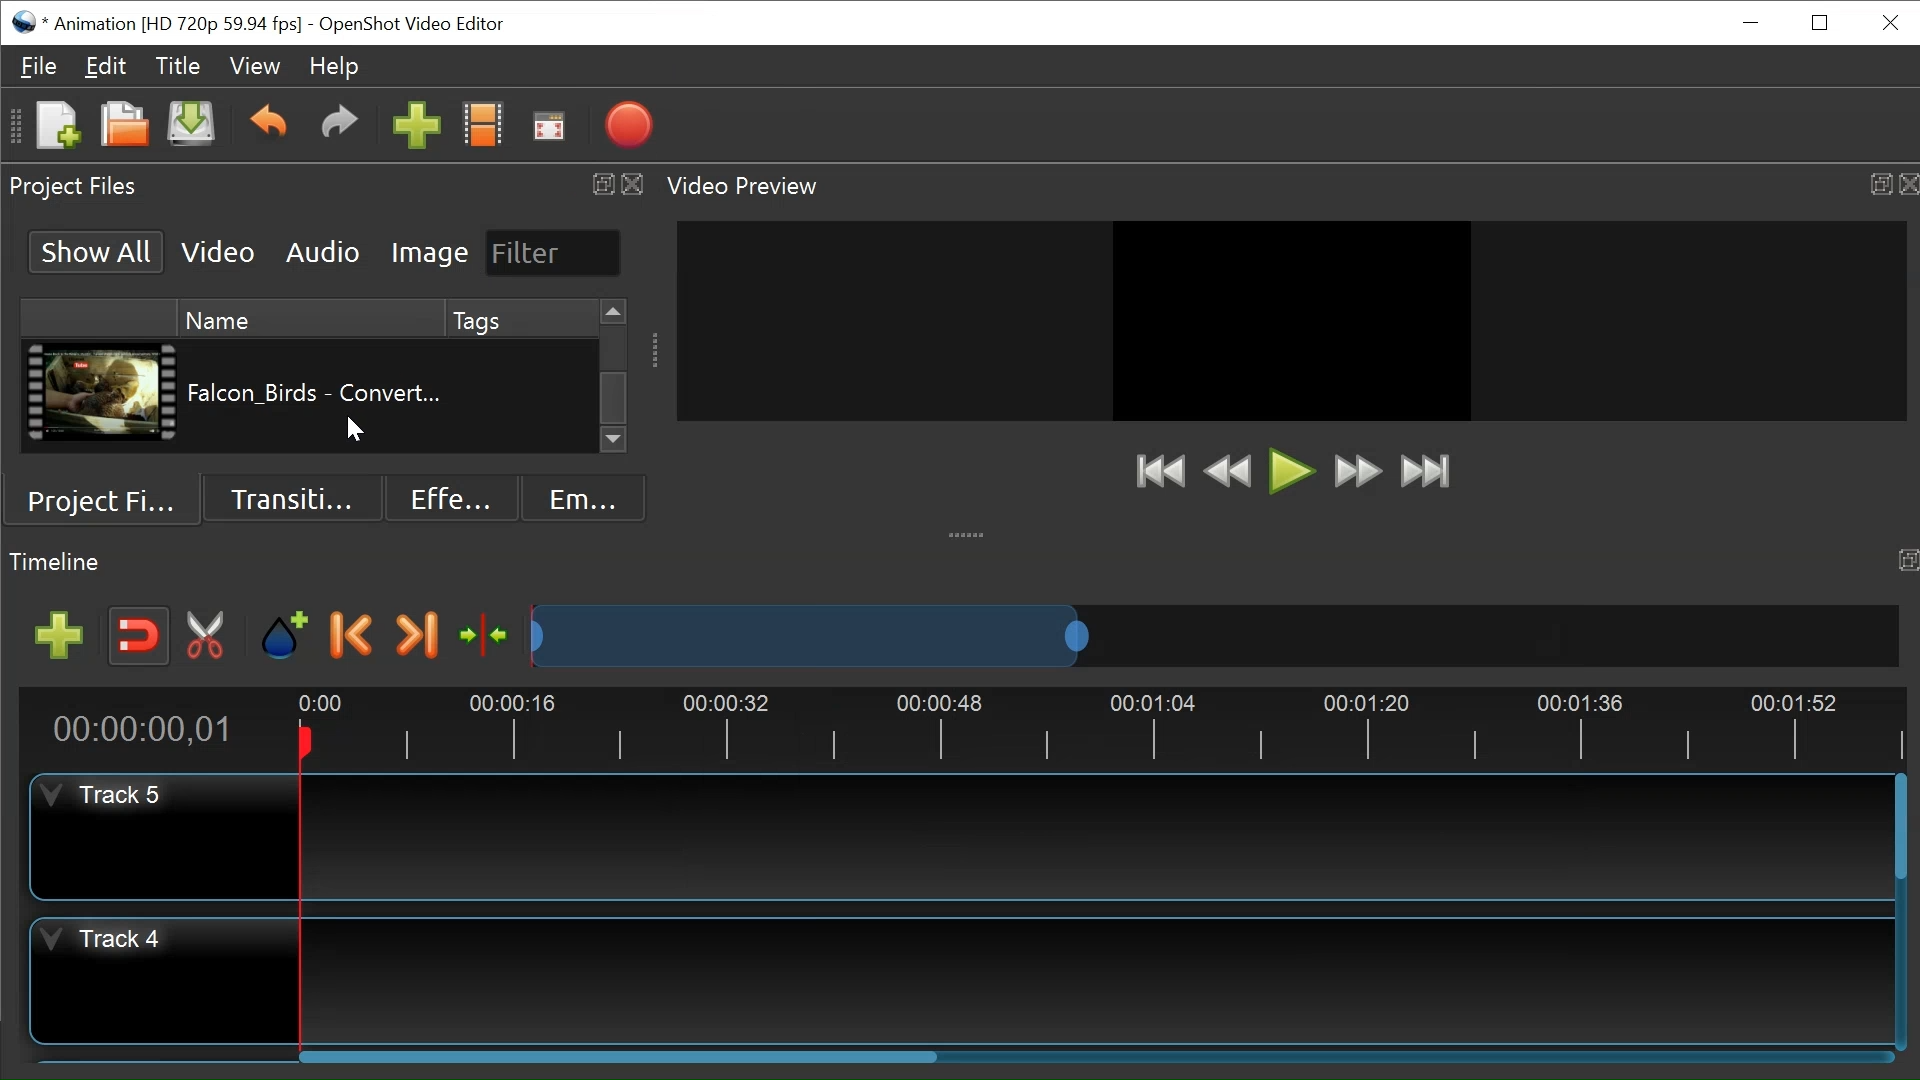 The image size is (1920, 1080). What do you see at coordinates (357, 433) in the screenshot?
I see `Cursor` at bounding box center [357, 433].